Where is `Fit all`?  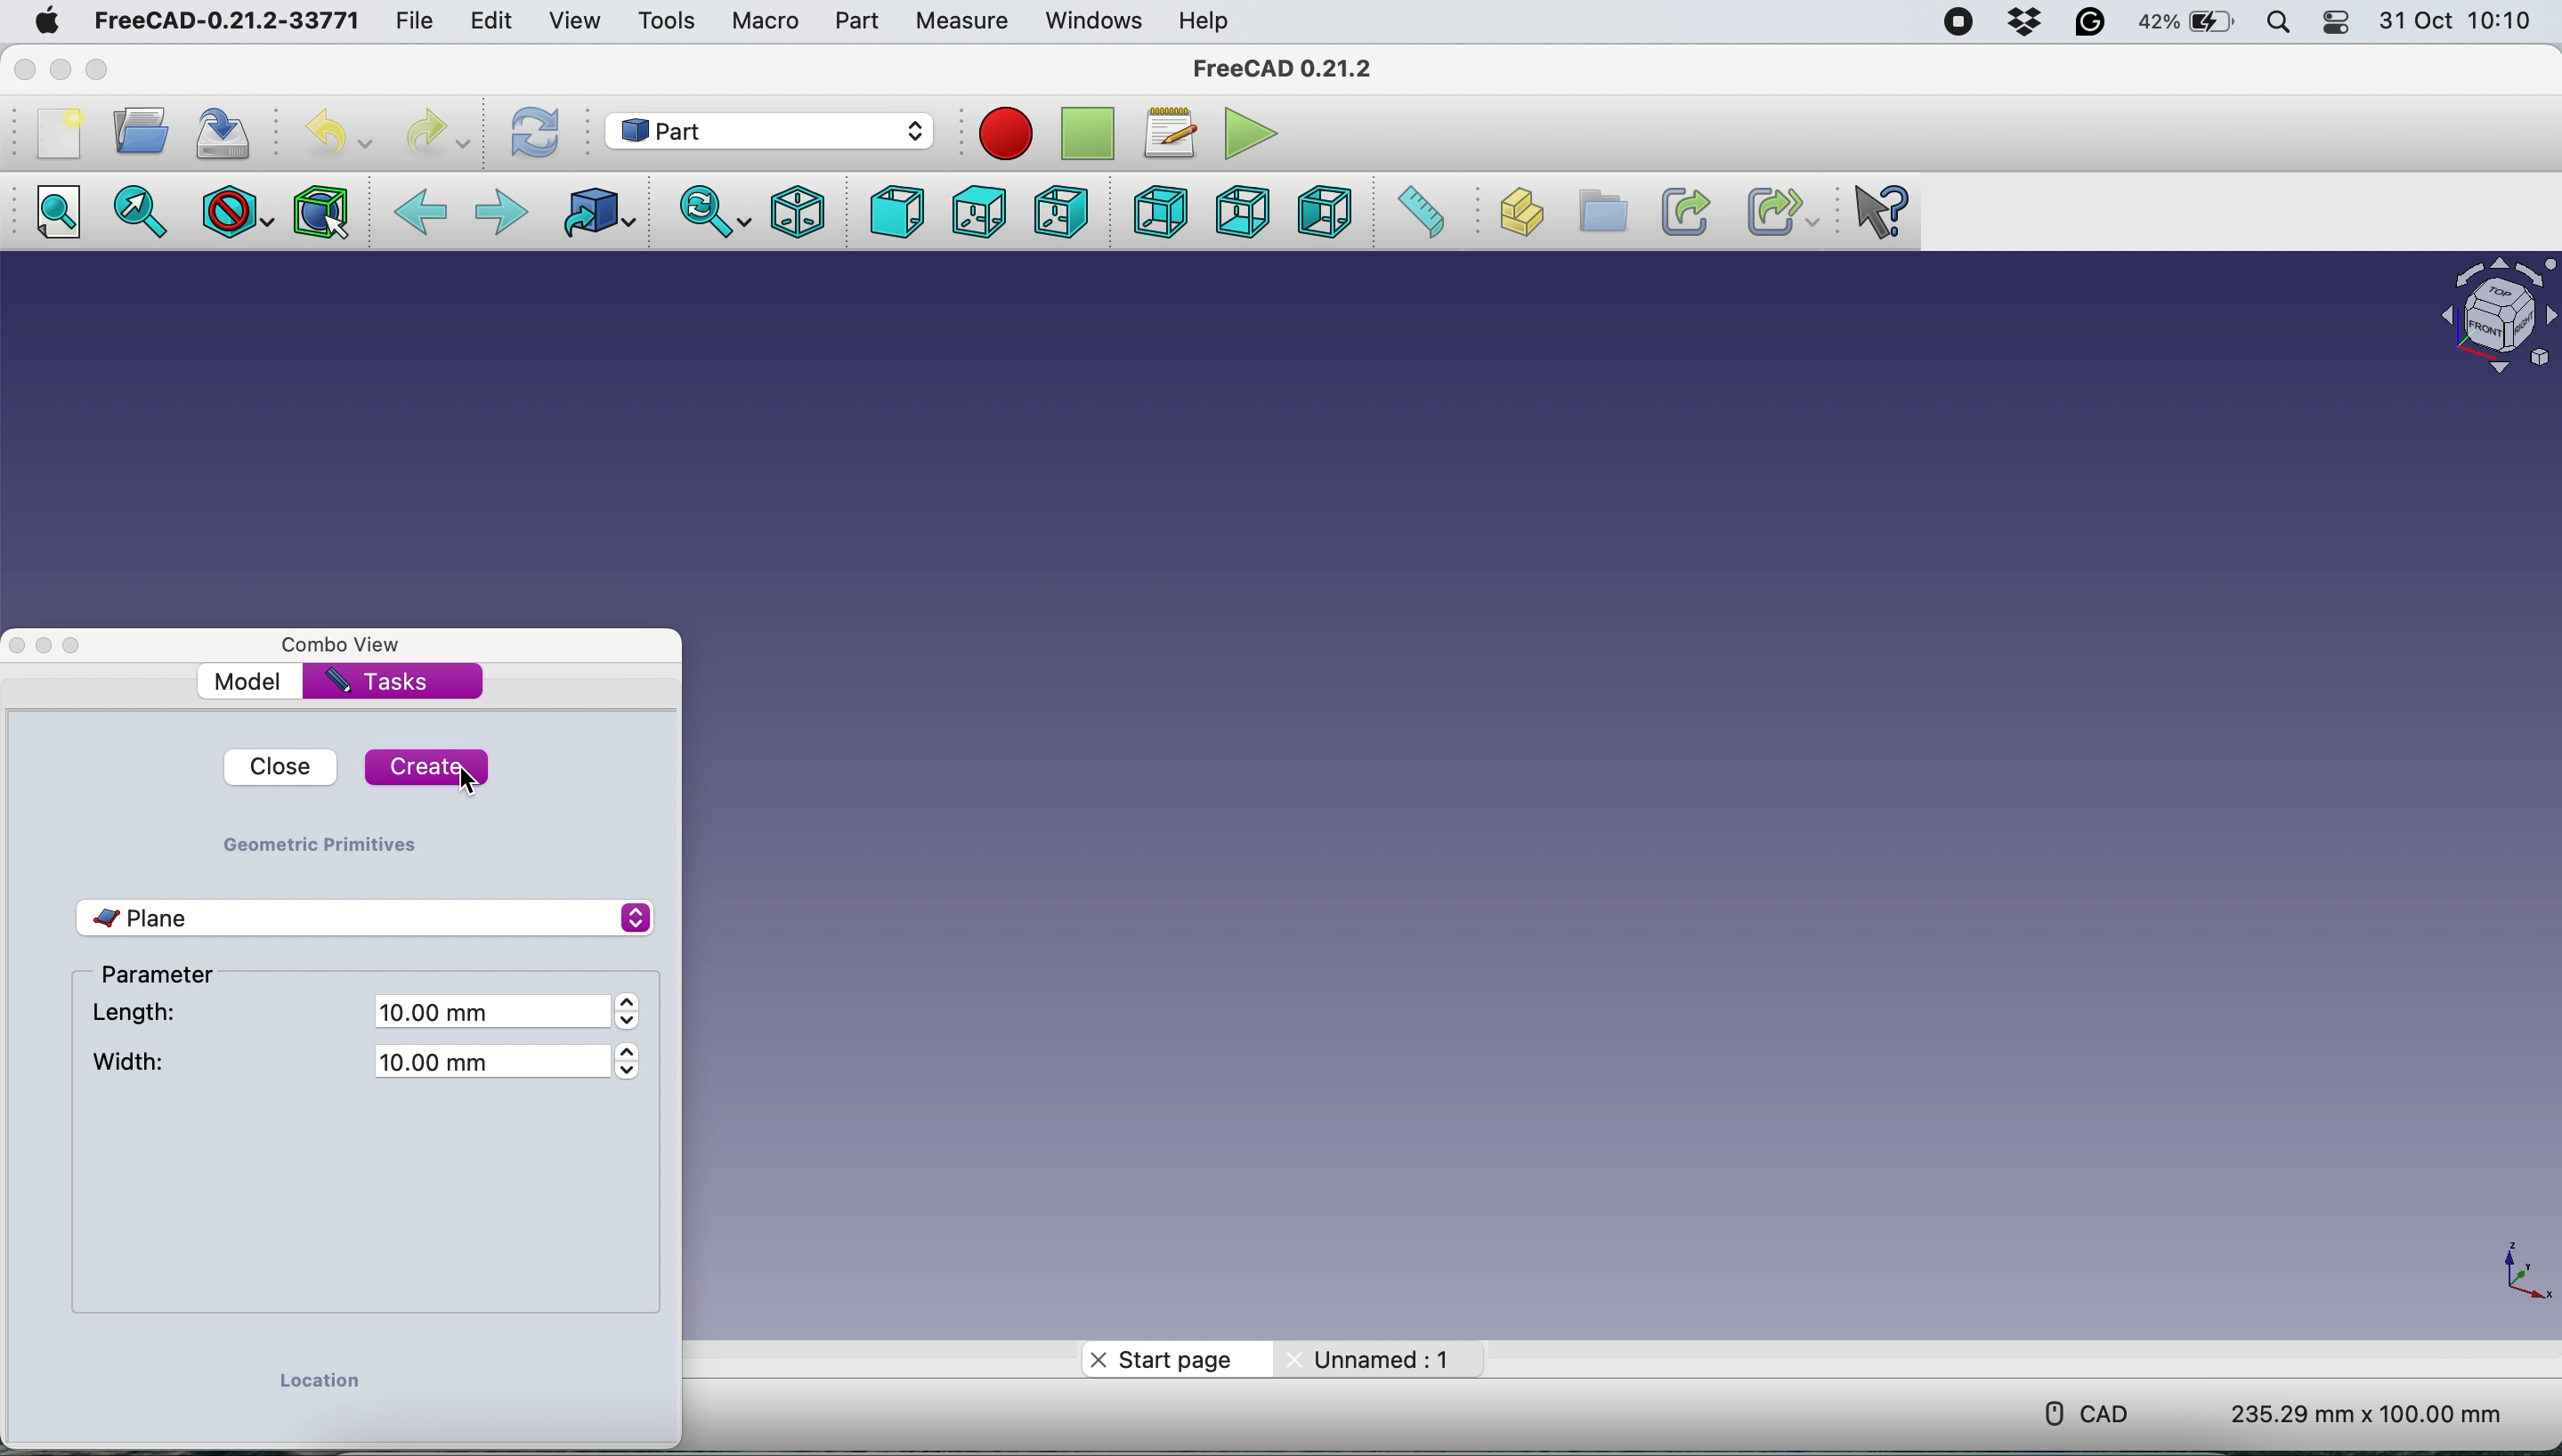
Fit all is located at coordinates (57, 207).